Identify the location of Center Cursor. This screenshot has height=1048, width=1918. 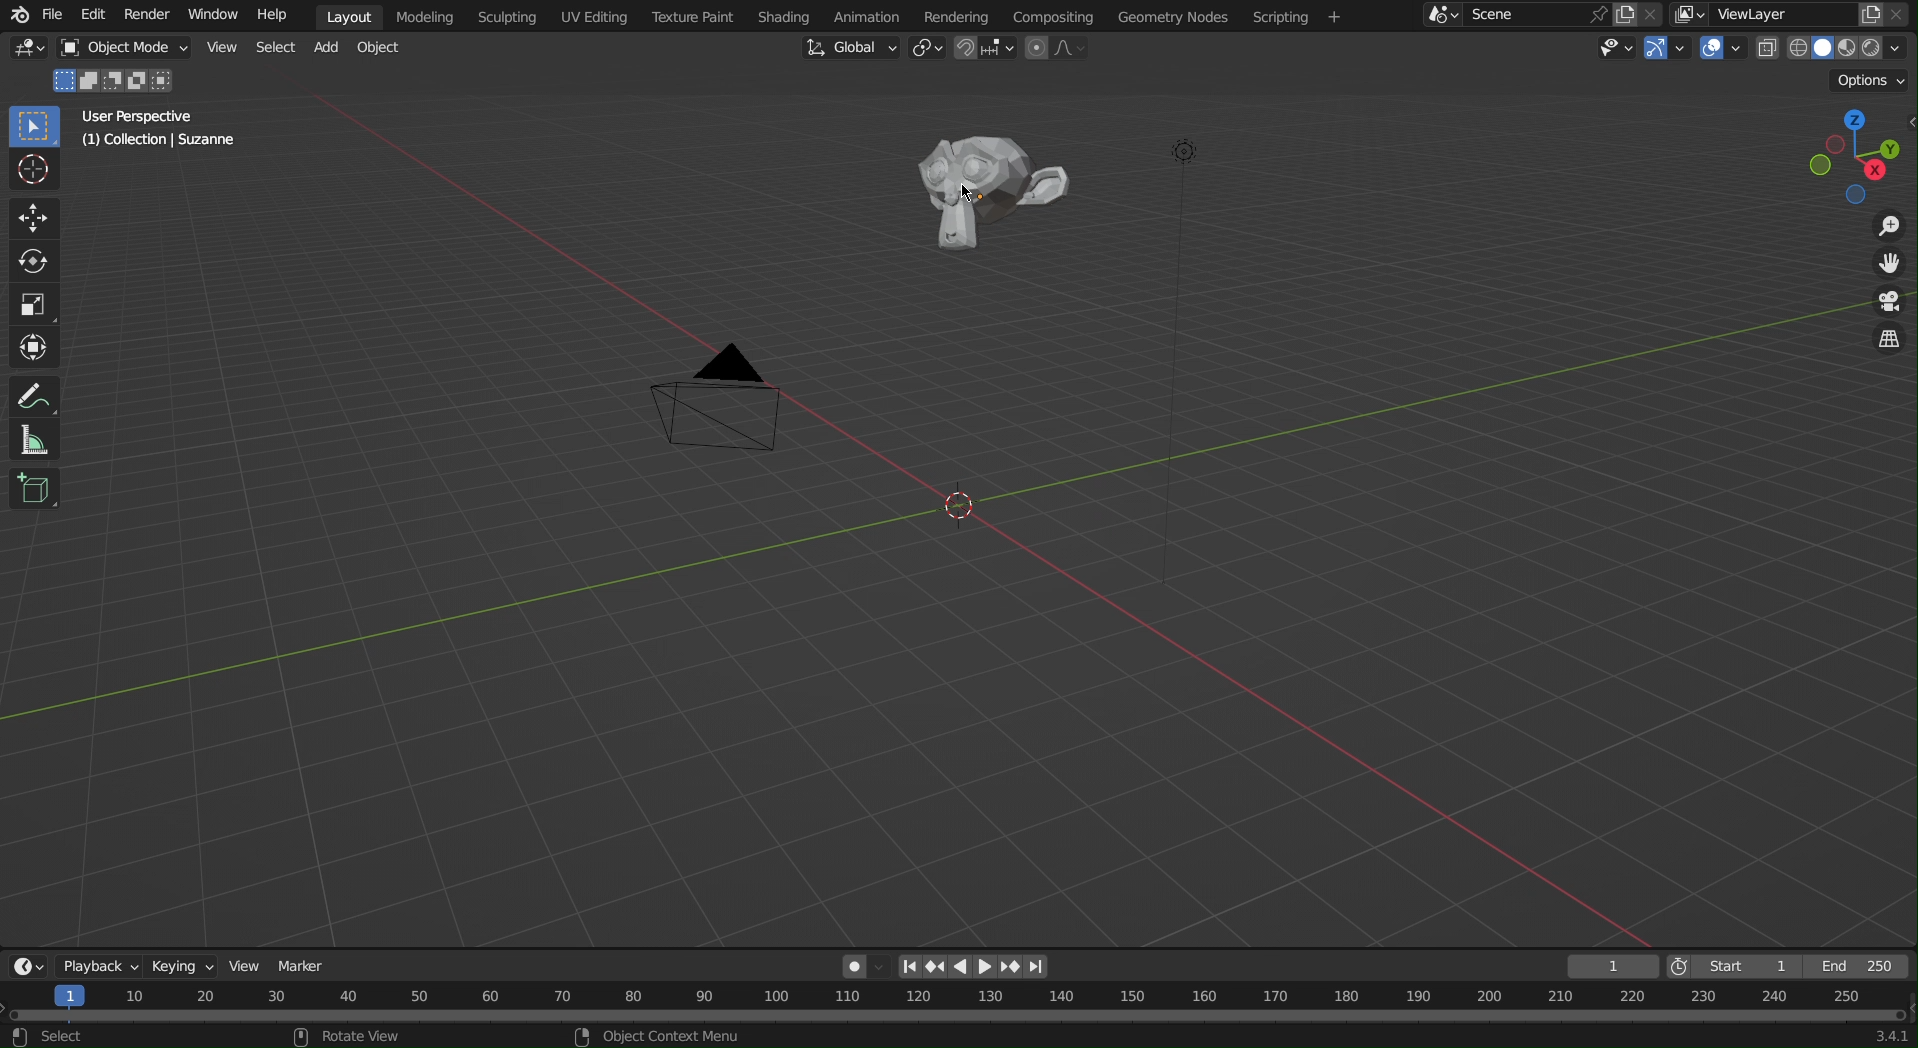
(961, 511).